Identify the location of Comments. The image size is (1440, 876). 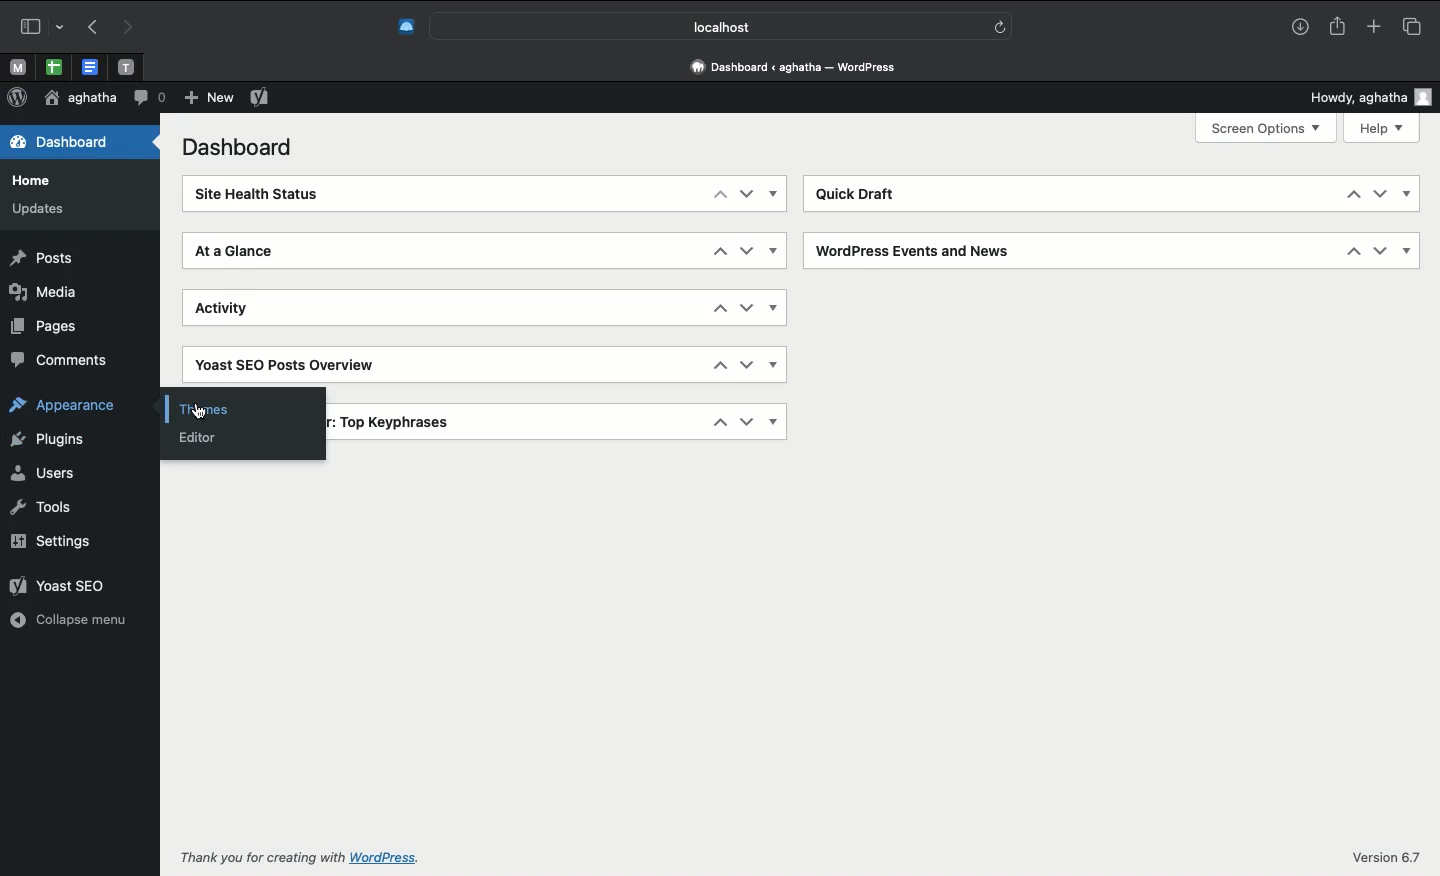
(65, 362).